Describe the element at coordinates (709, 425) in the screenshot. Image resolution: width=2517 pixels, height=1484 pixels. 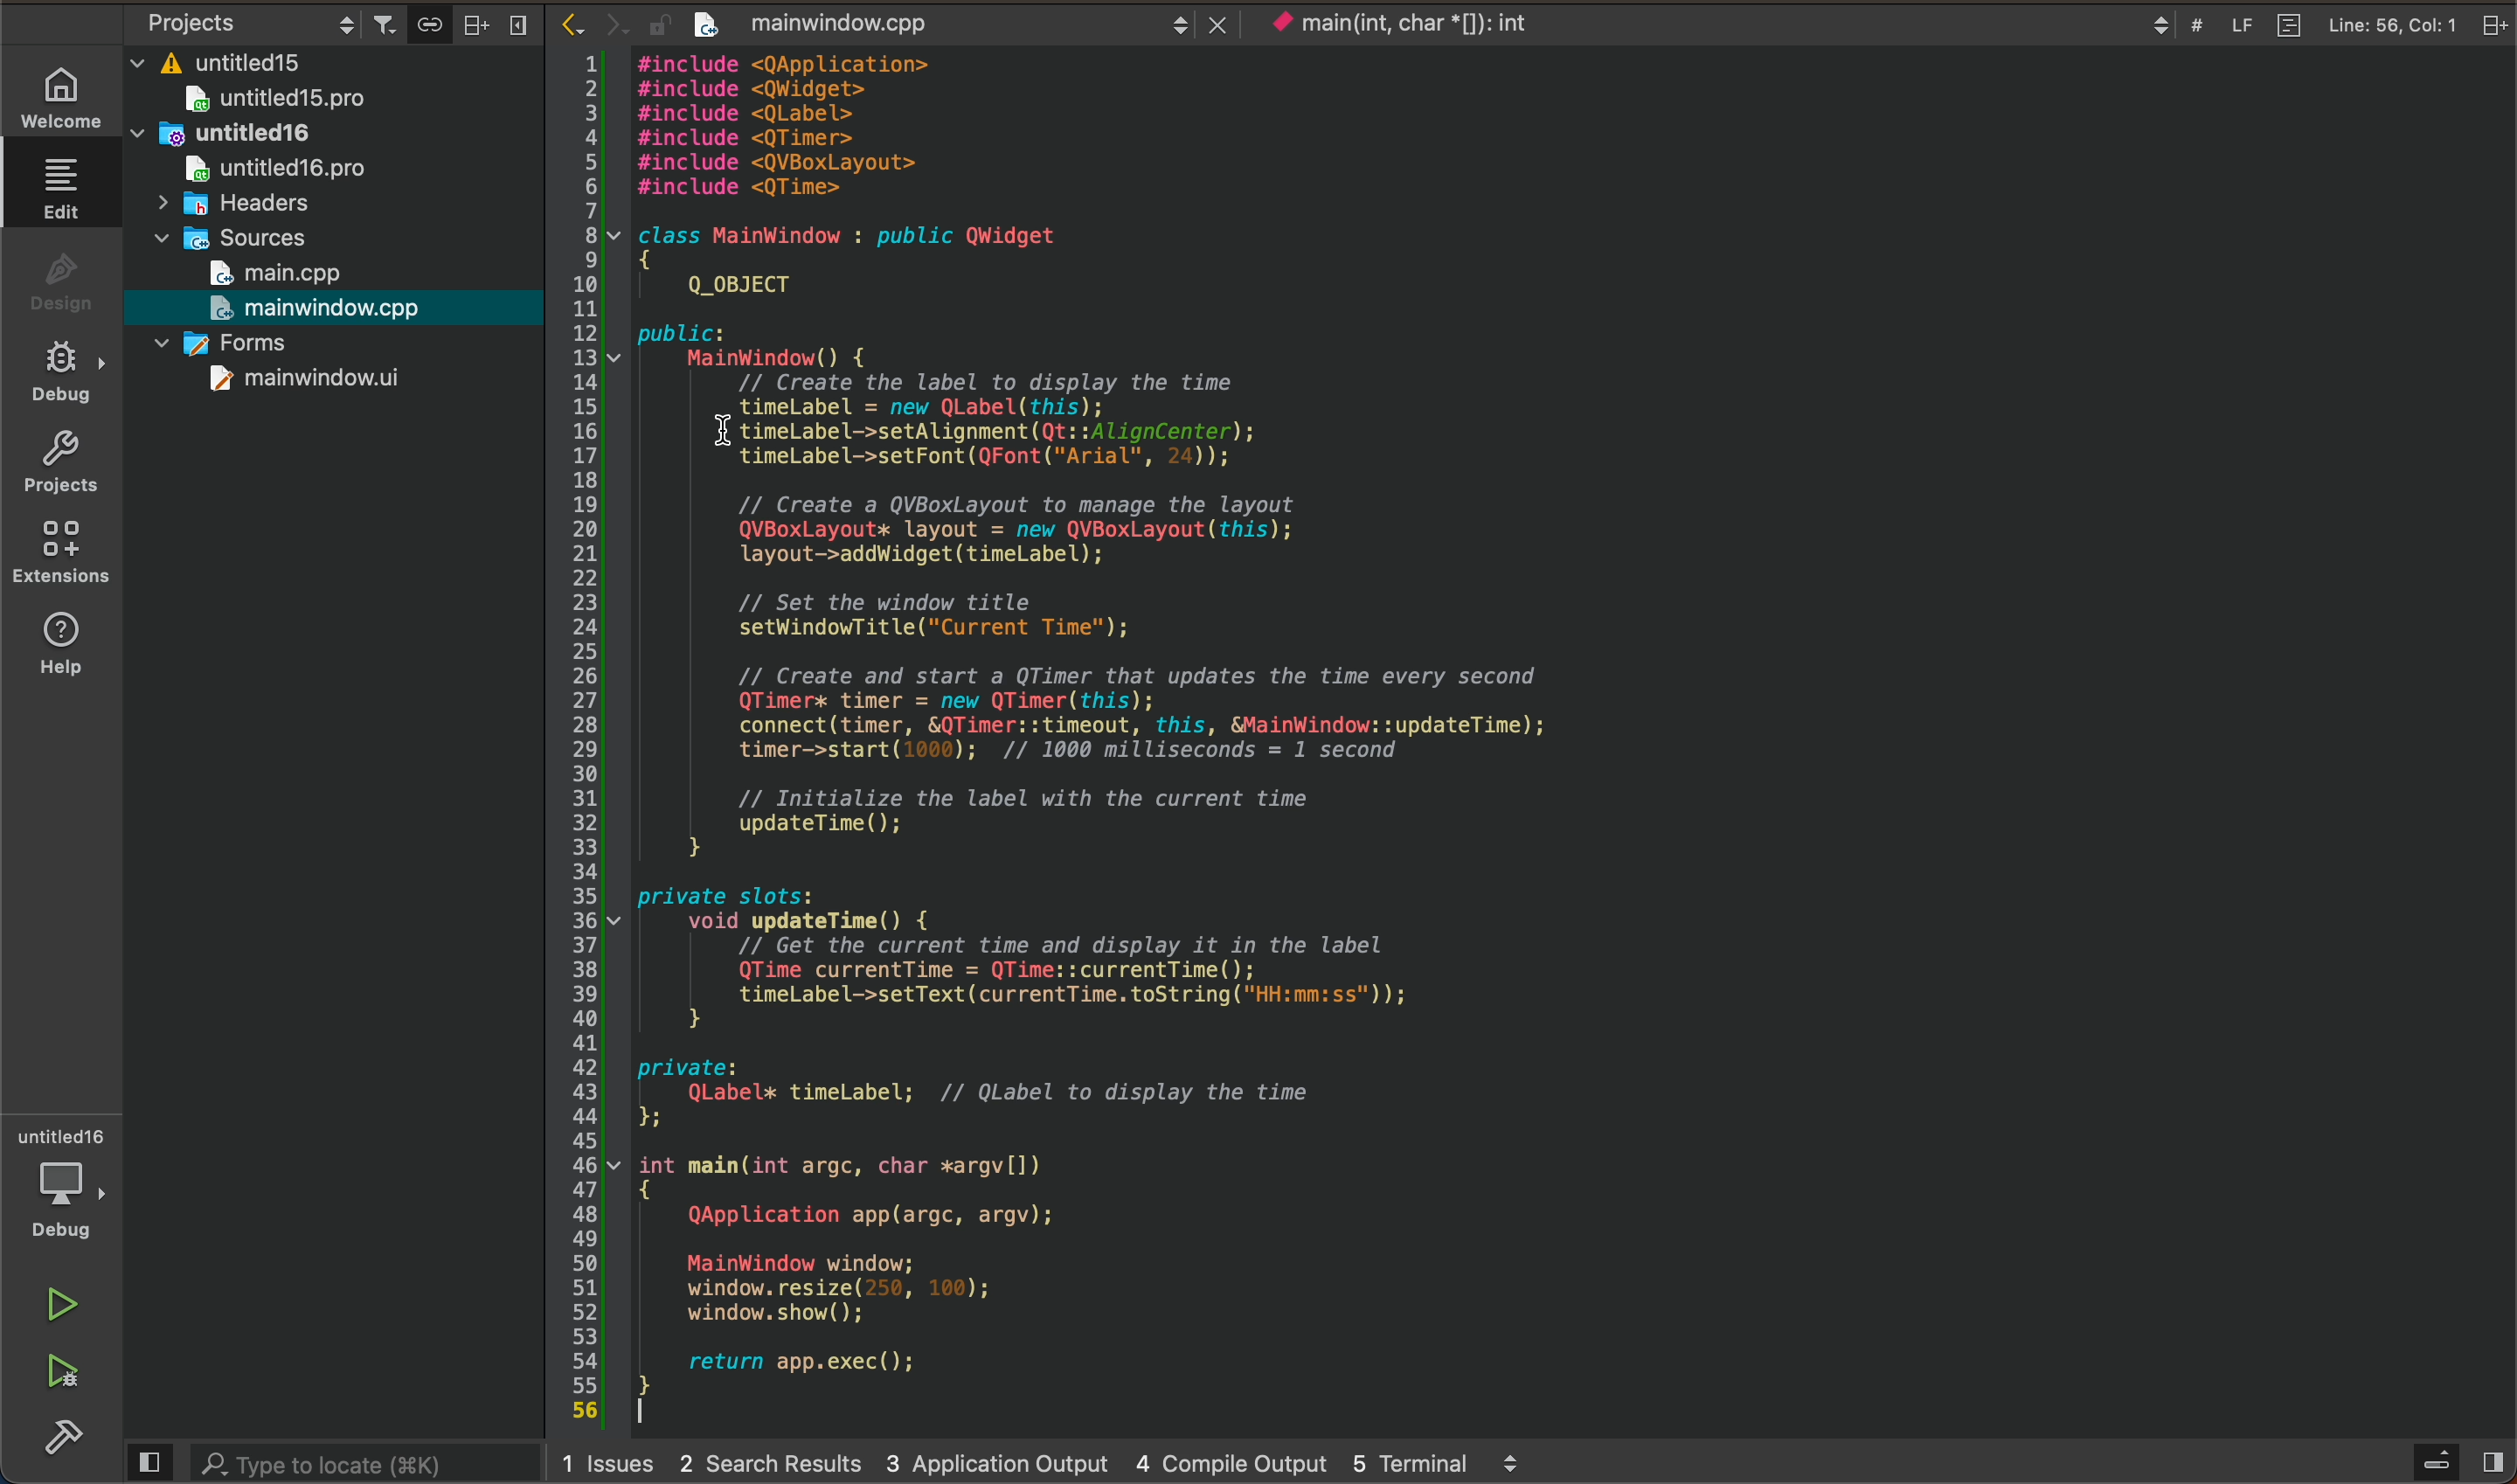
I see `Cursor` at that location.